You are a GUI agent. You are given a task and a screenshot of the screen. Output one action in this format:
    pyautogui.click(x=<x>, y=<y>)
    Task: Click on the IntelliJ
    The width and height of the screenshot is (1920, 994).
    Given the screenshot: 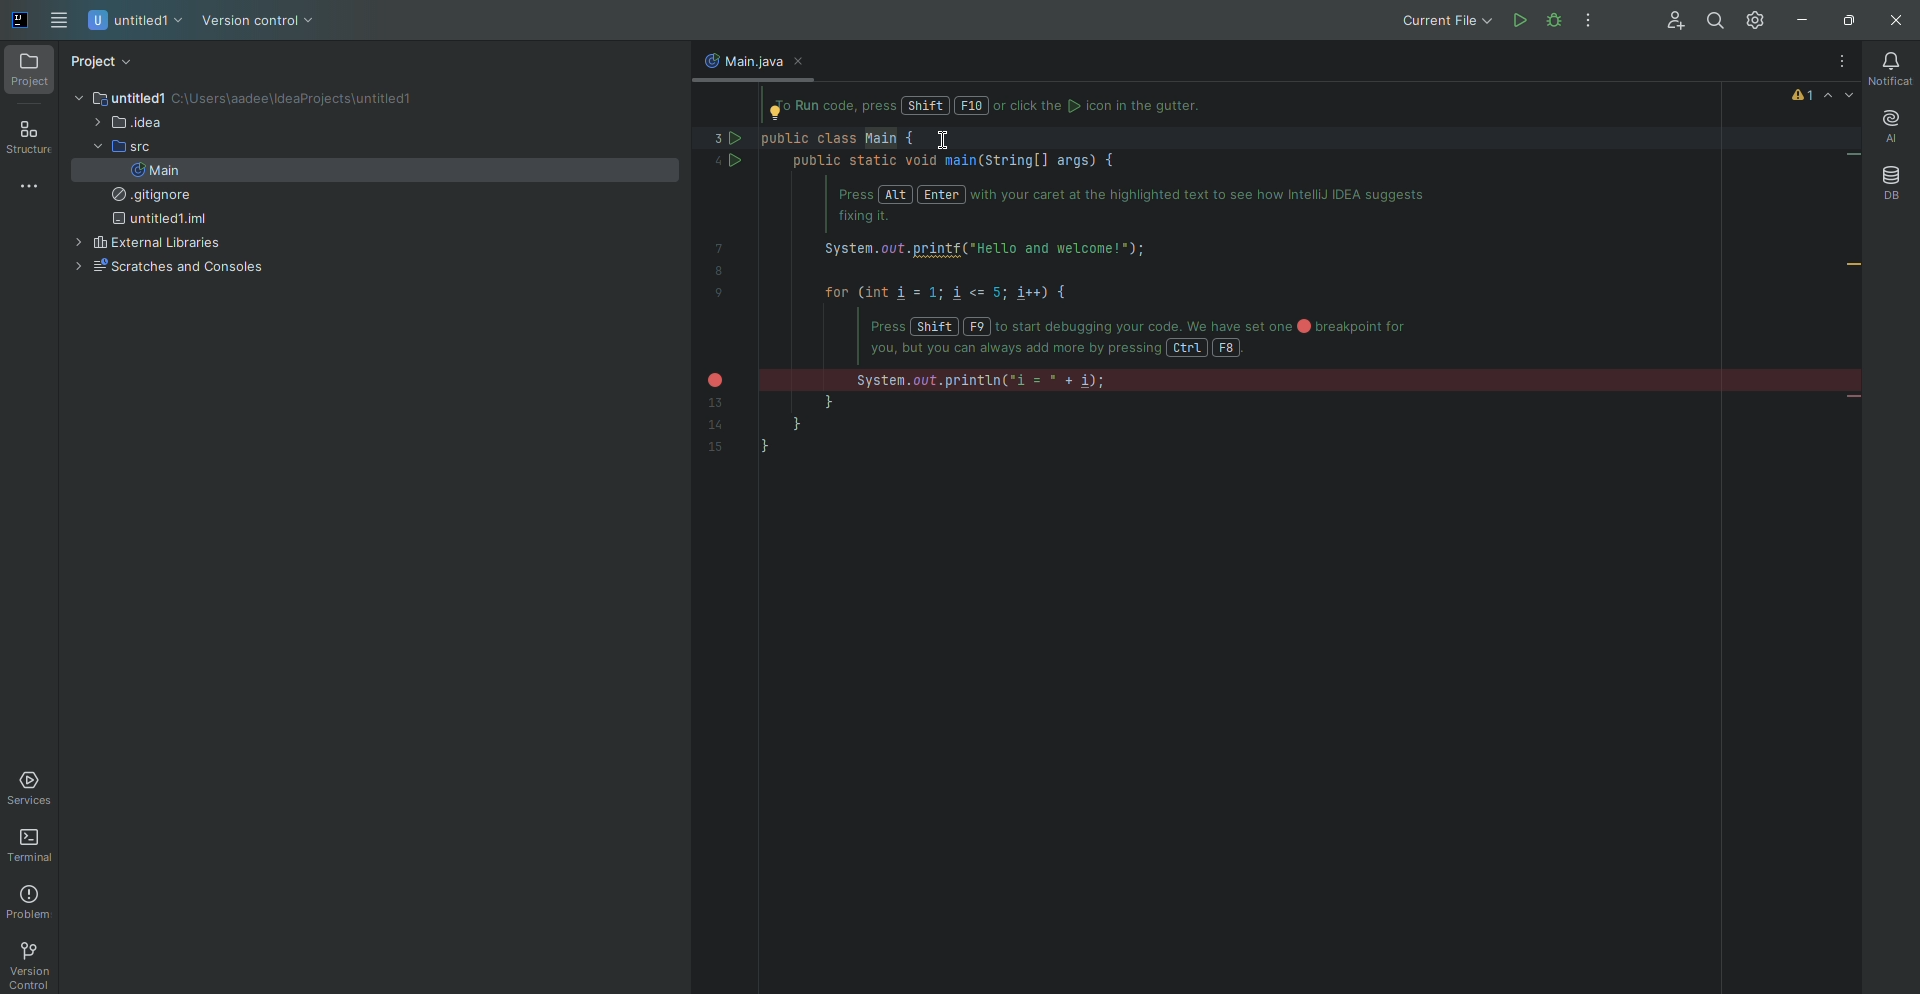 What is the action you would take?
    pyautogui.click(x=21, y=21)
    